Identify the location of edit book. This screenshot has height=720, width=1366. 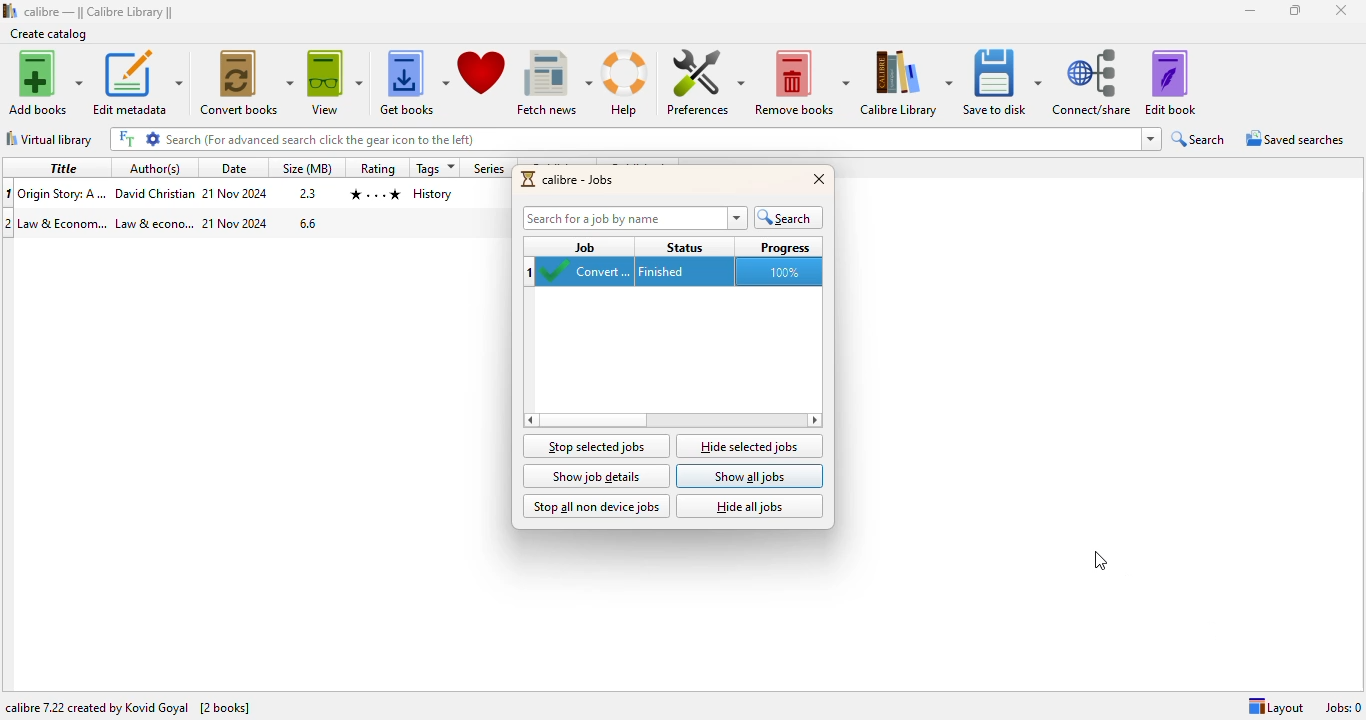
(1171, 81).